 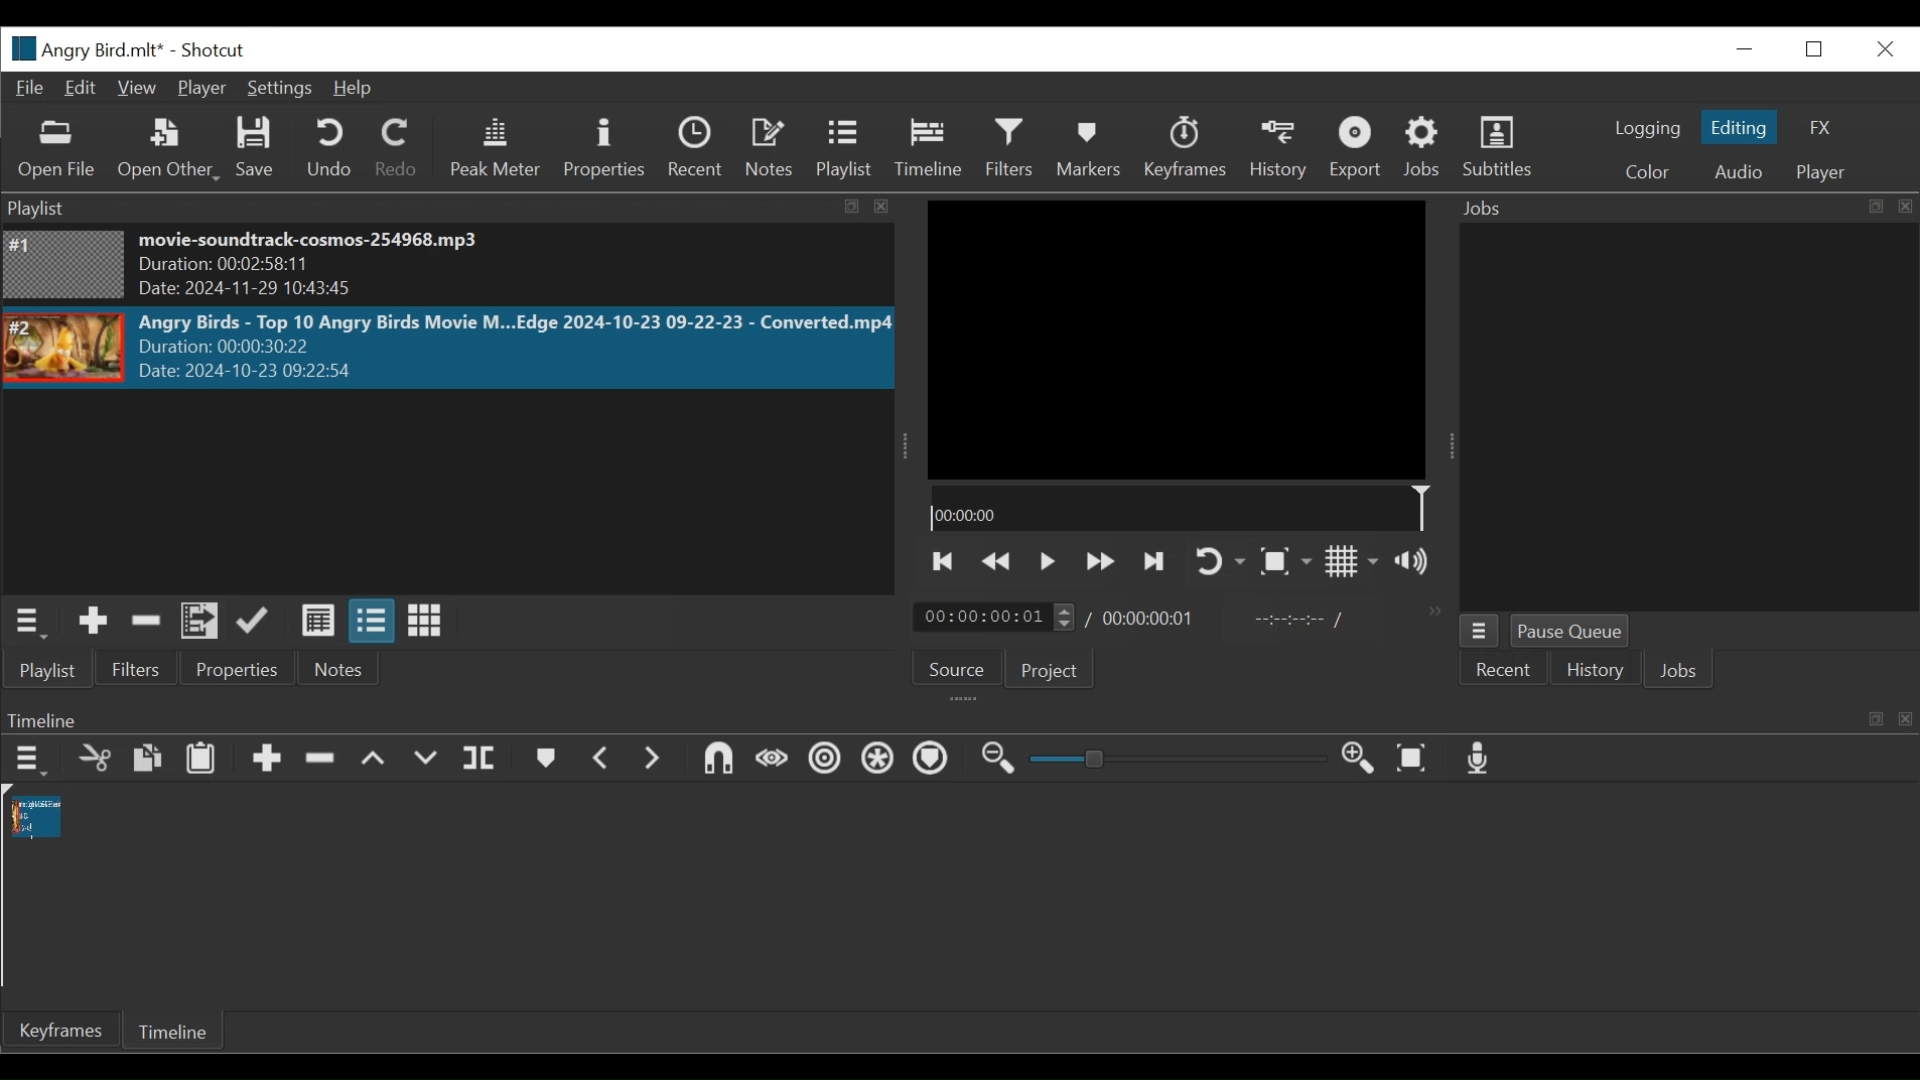 What do you see at coordinates (1353, 563) in the screenshot?
I see `Toggle display grid on the player` at bounding box center [1353, 563].